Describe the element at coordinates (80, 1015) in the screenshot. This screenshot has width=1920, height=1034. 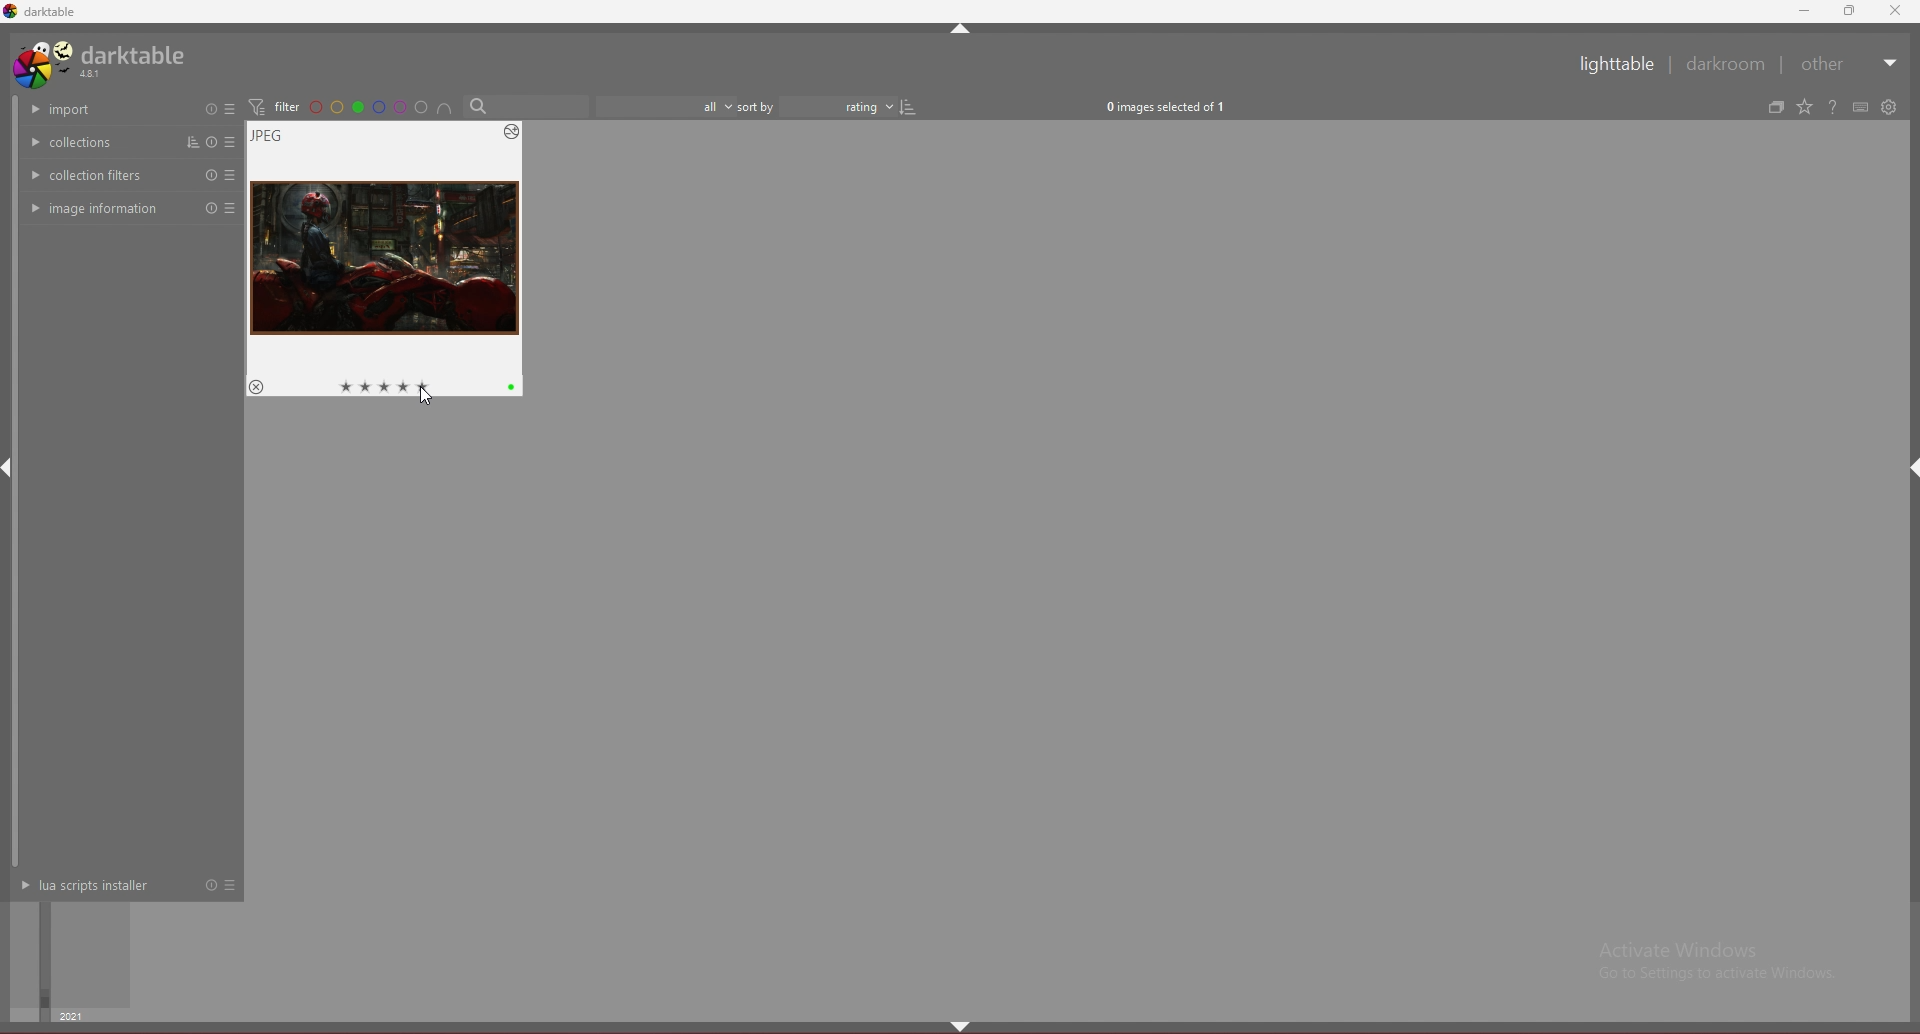
I see `year` at that location.